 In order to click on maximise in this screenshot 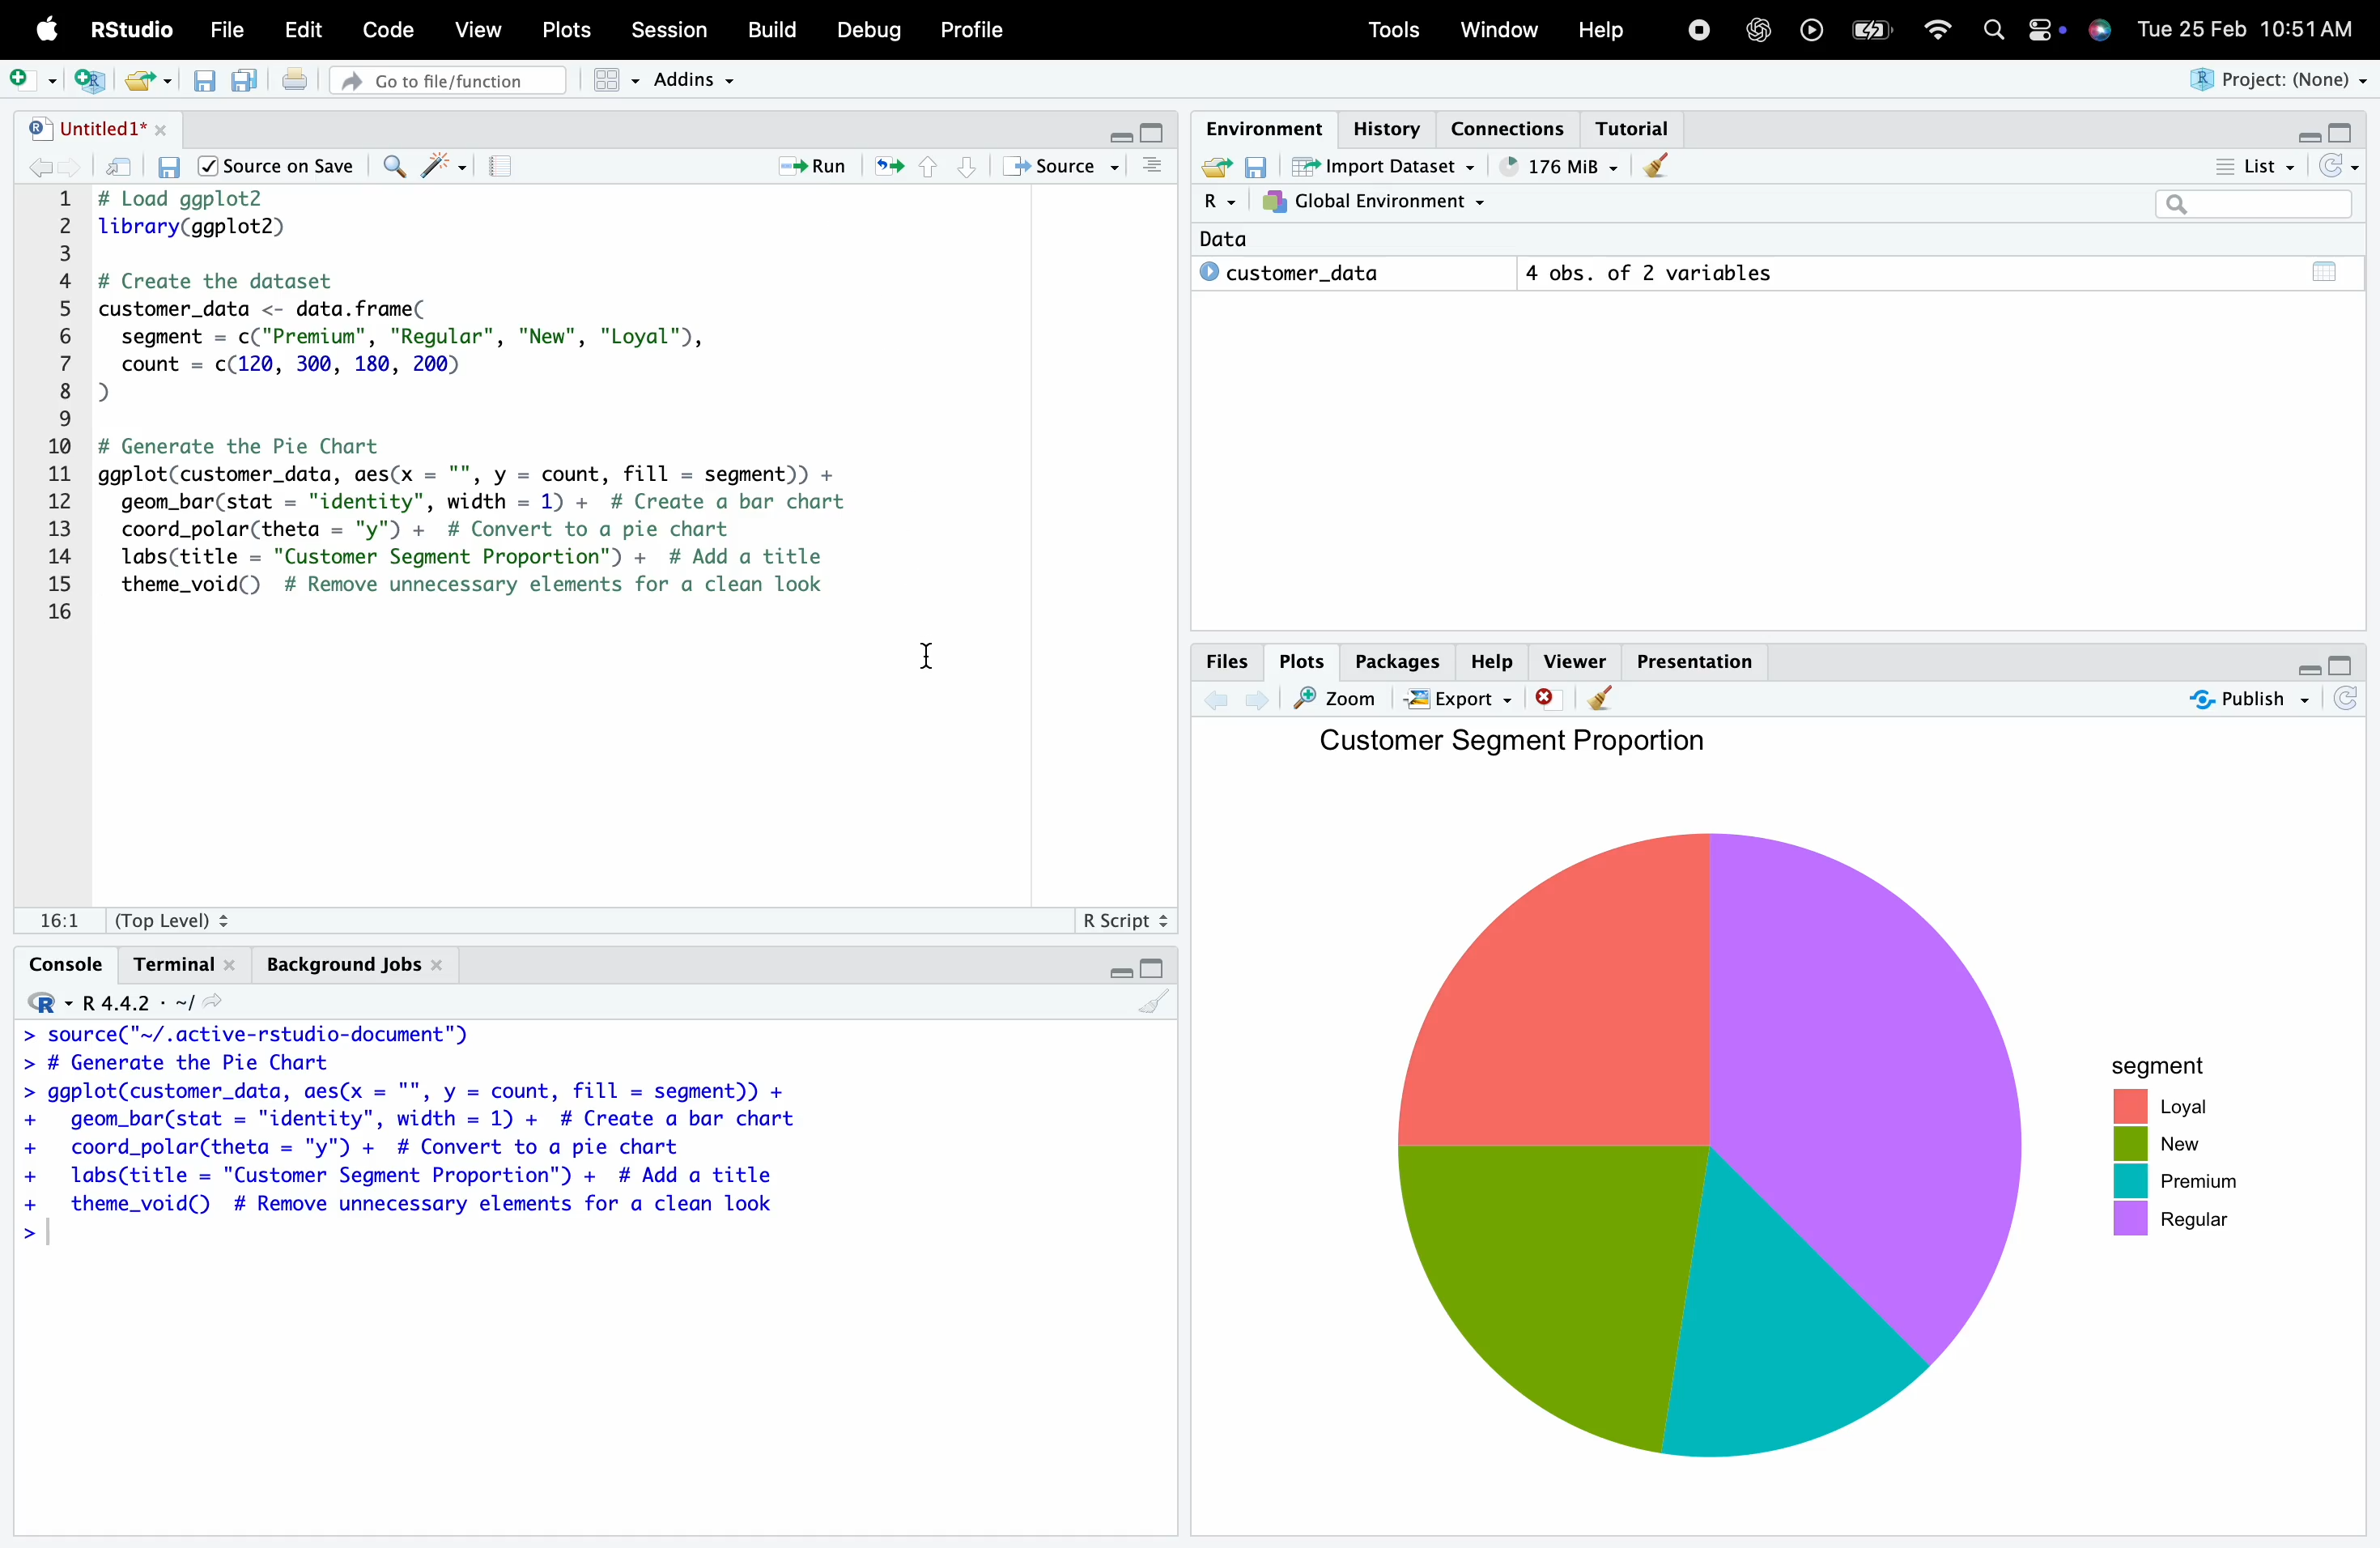, I will do `click(2345, 664)`.